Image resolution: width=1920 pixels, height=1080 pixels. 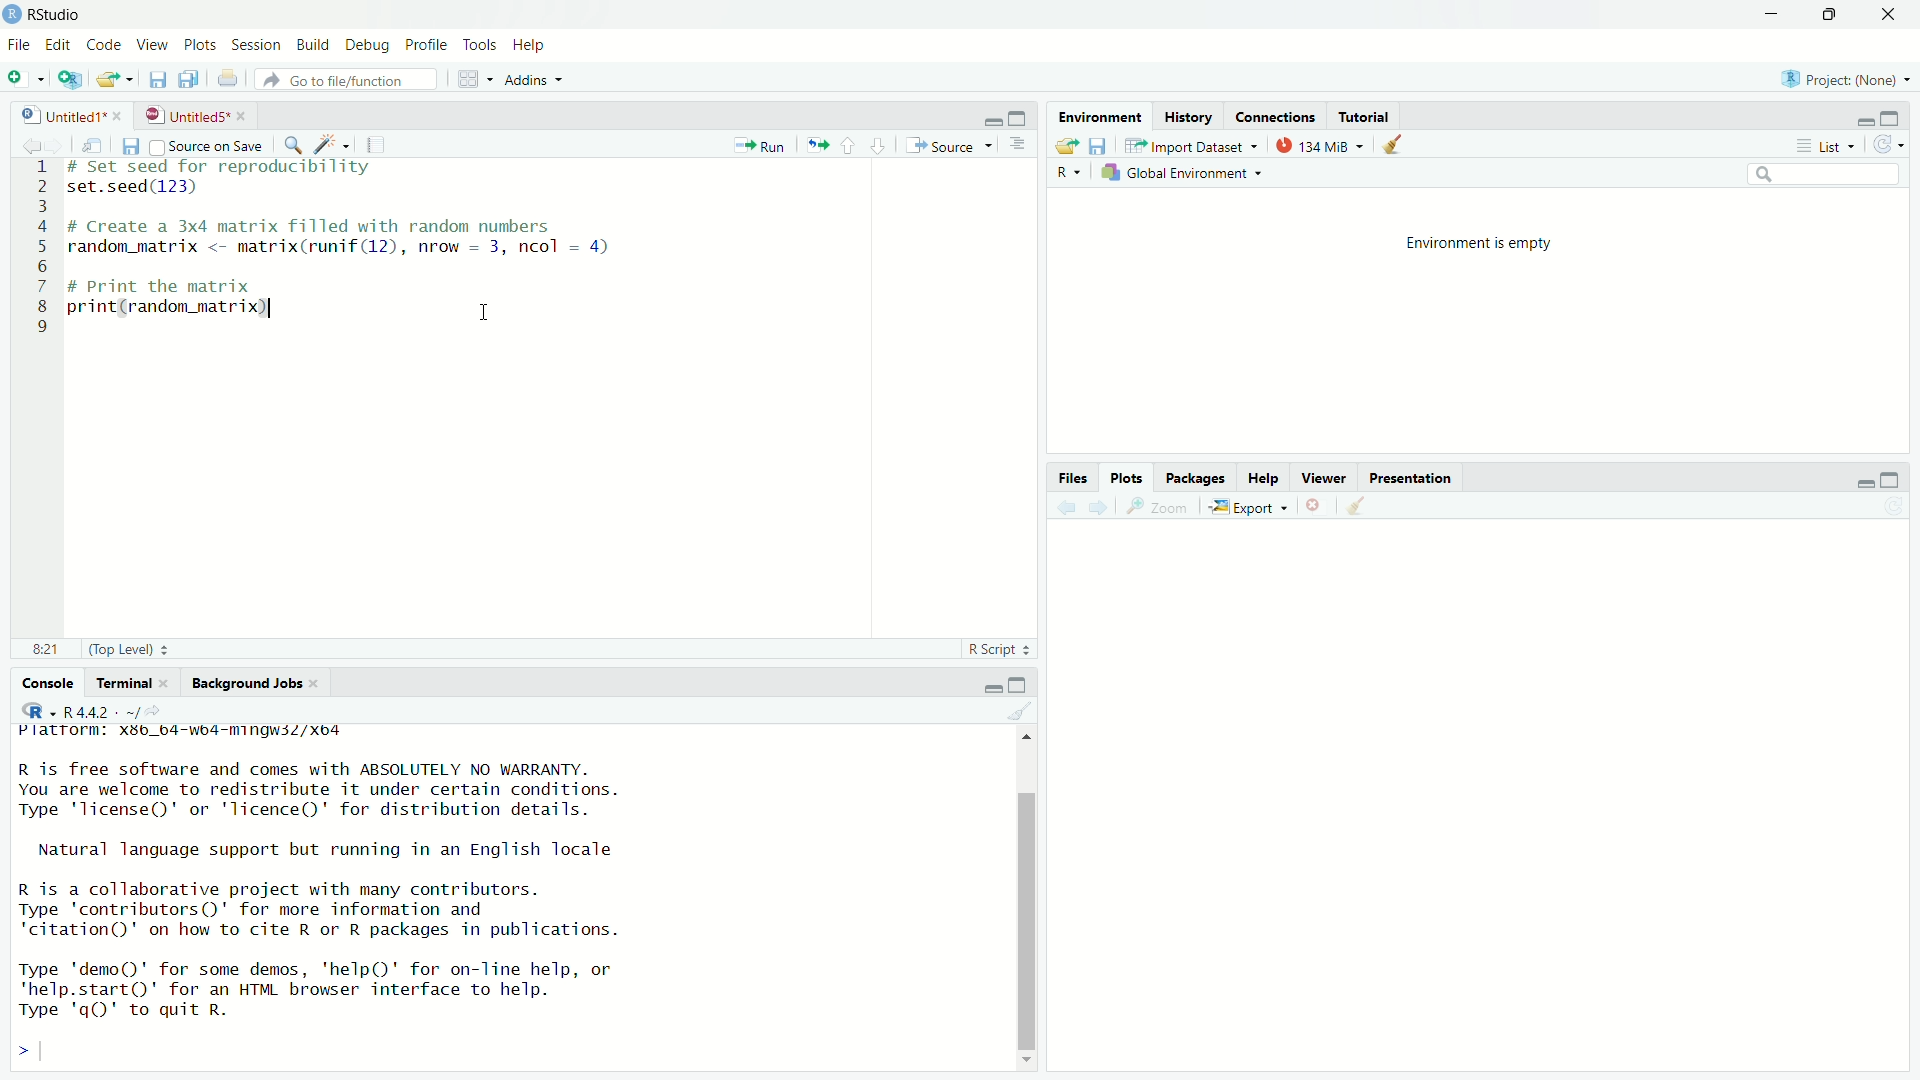 I want to click on search, so click(x=296, y=141).